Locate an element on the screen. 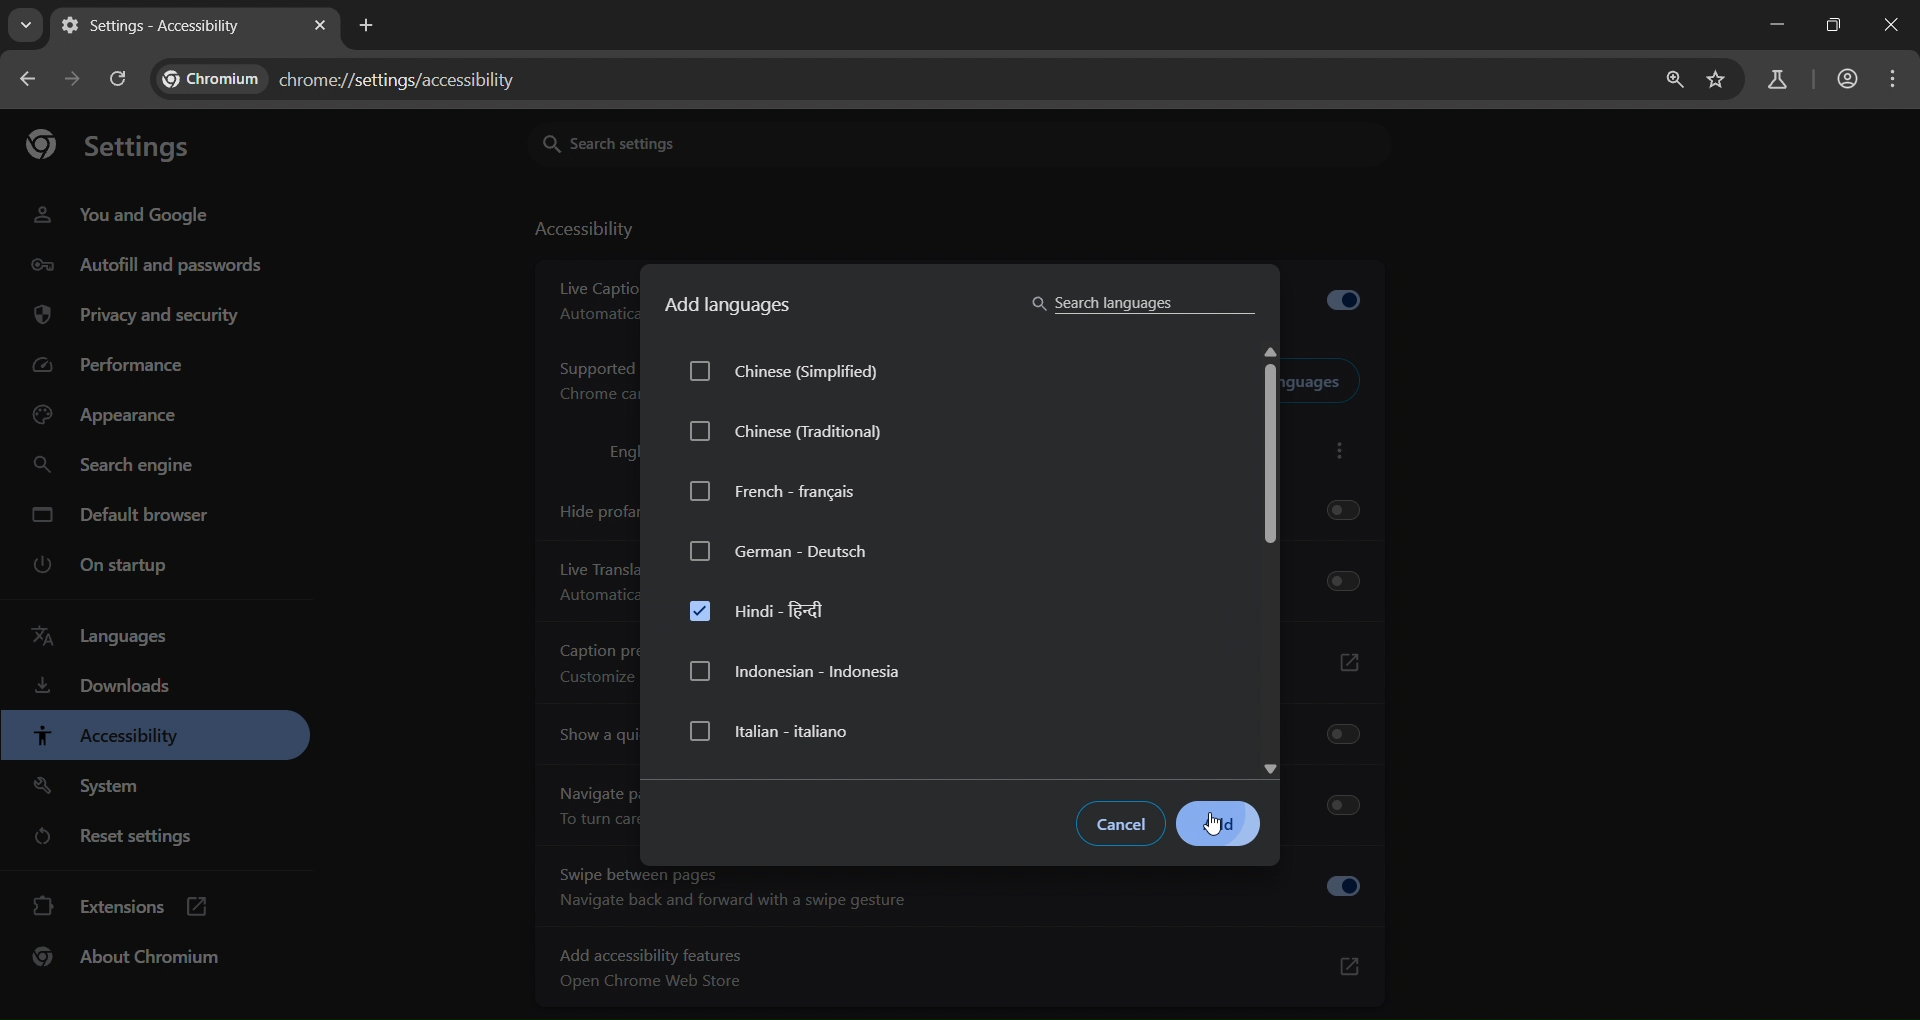  accessibility is located at coordinates (583, 232).